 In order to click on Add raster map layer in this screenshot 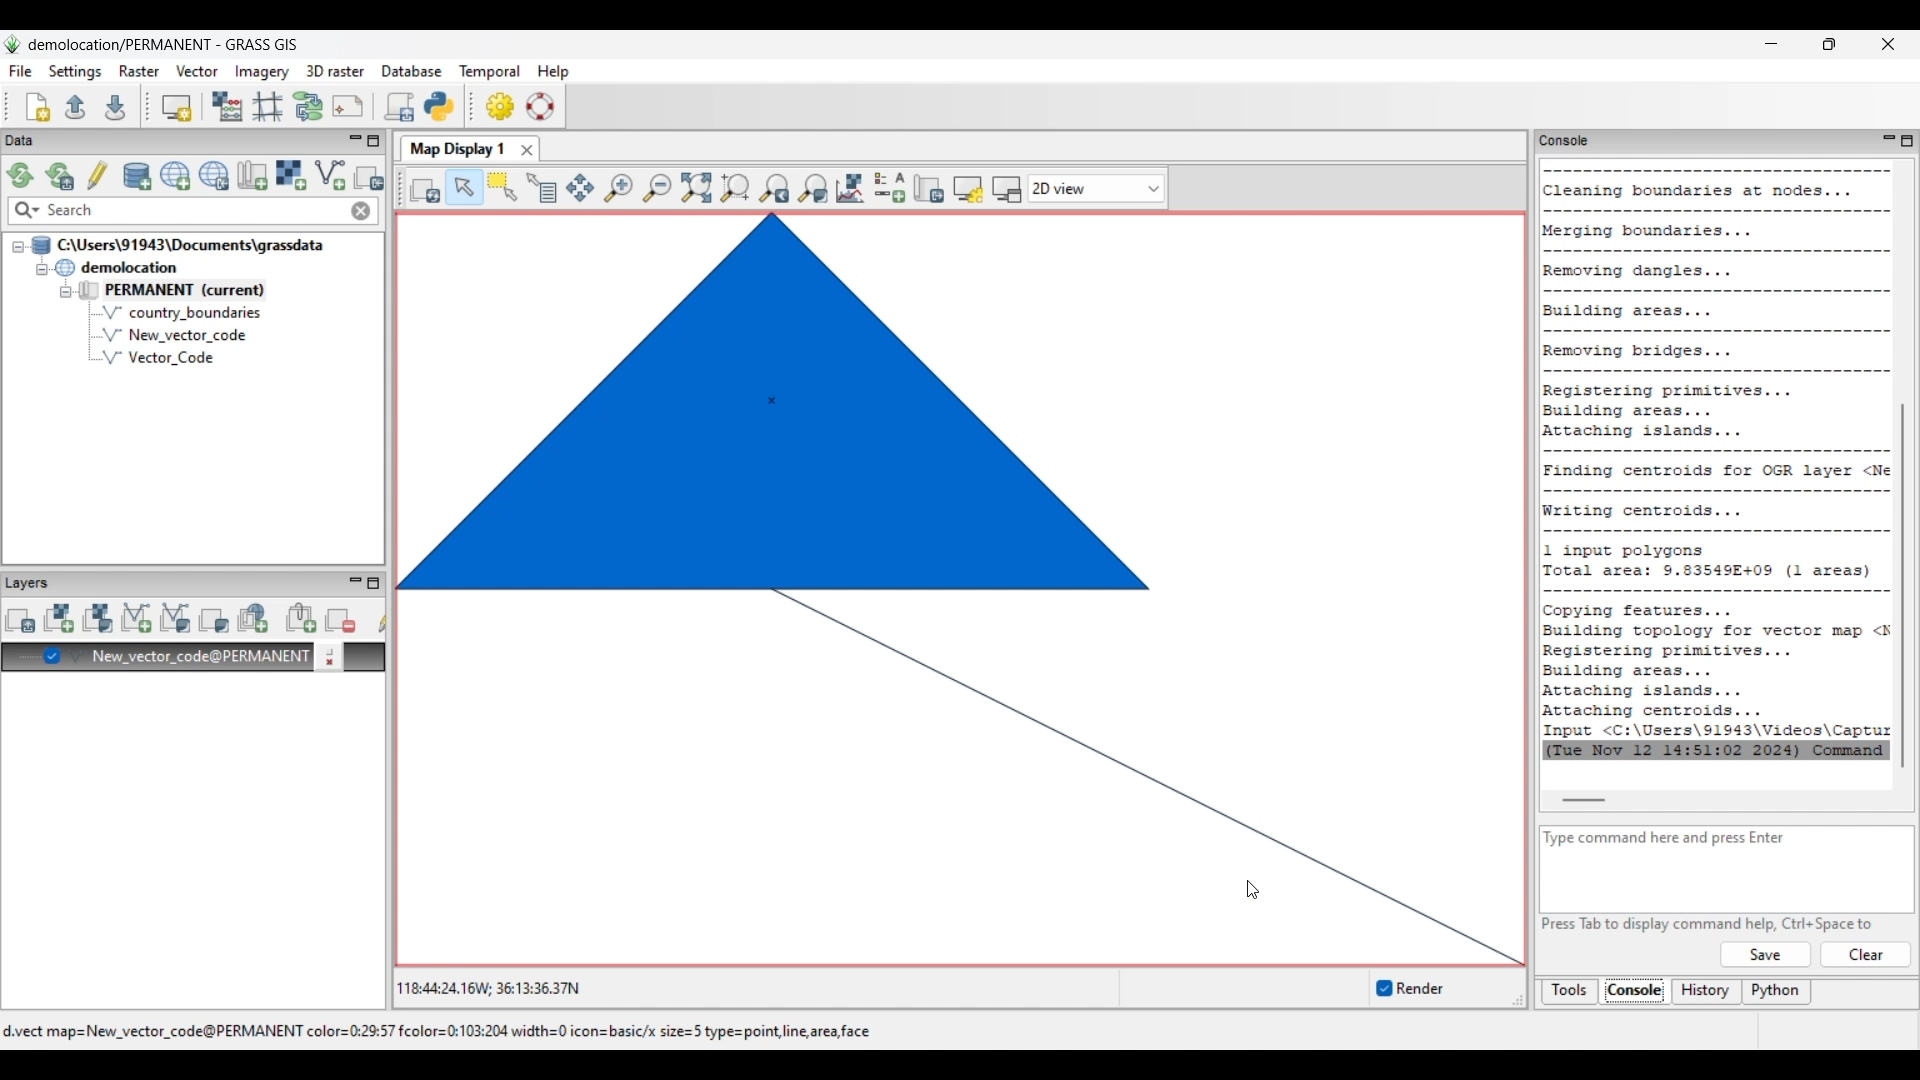, I will do `click(59, 618)`.